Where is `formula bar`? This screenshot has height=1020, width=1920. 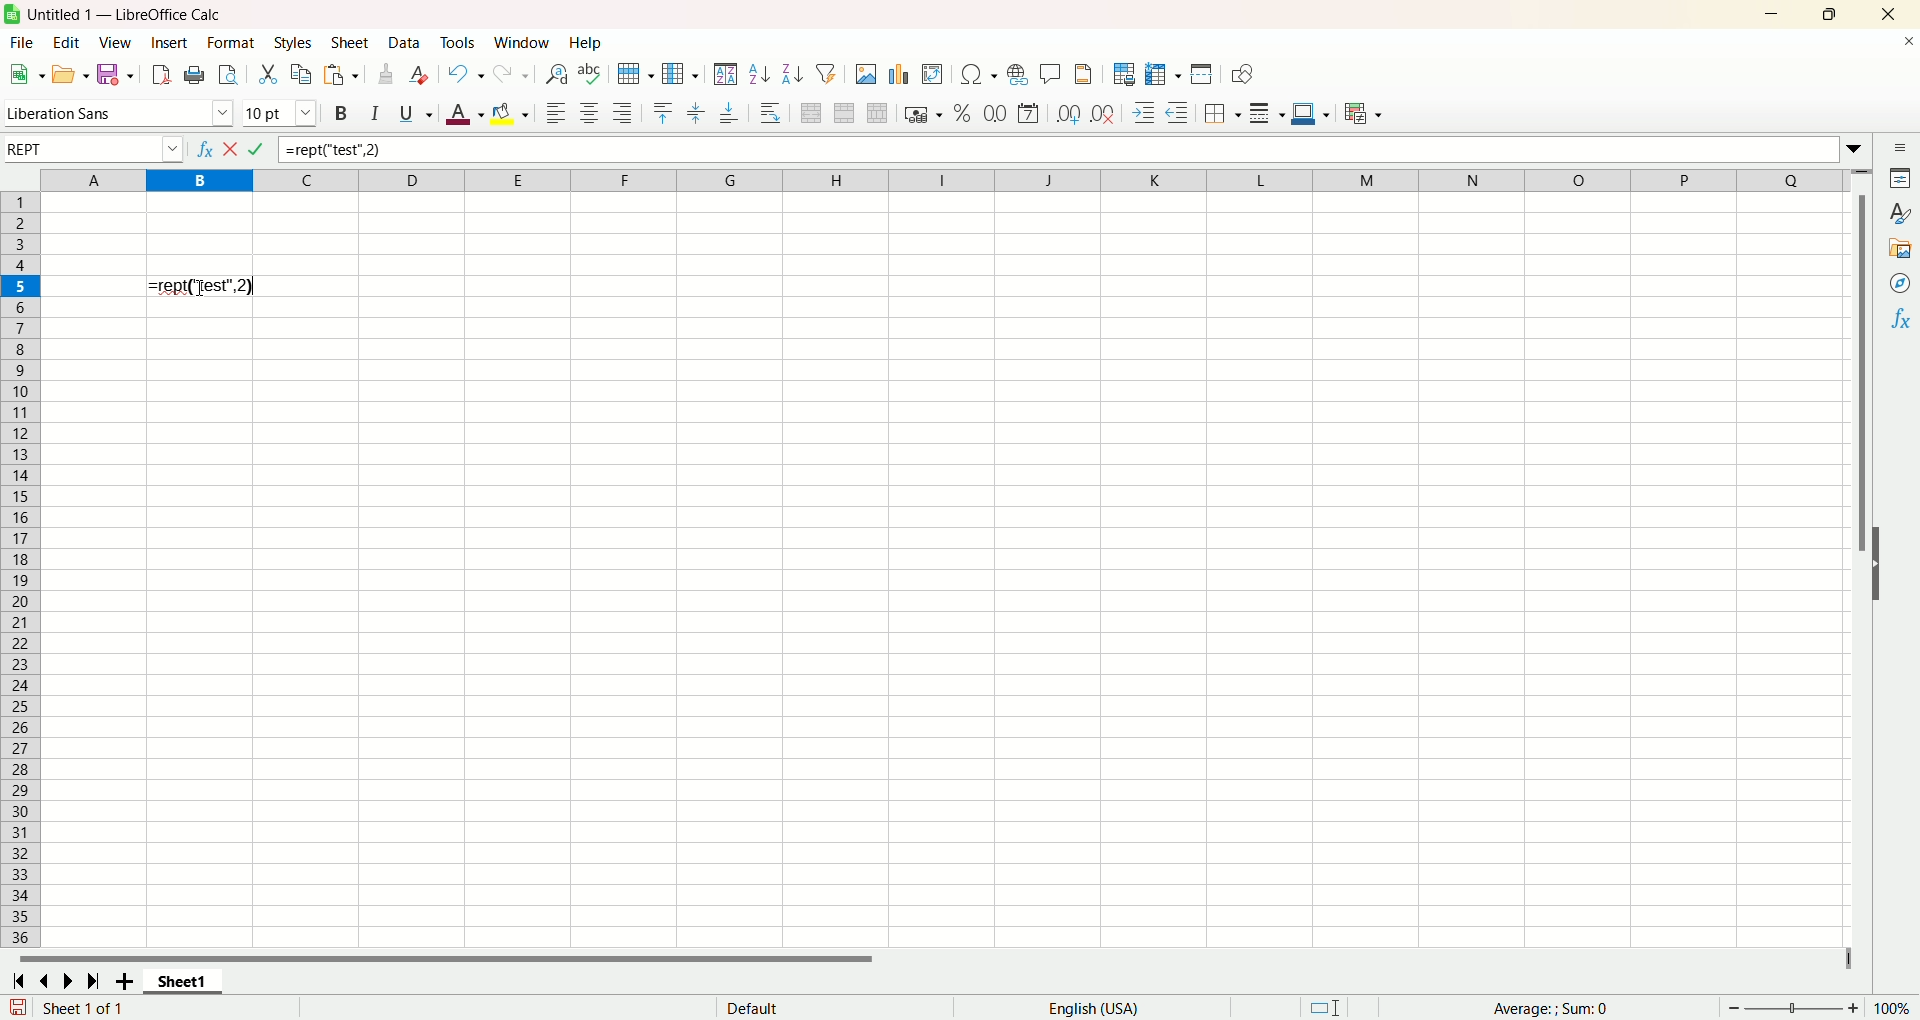 formula bar is located at coordinates (1061, 149).